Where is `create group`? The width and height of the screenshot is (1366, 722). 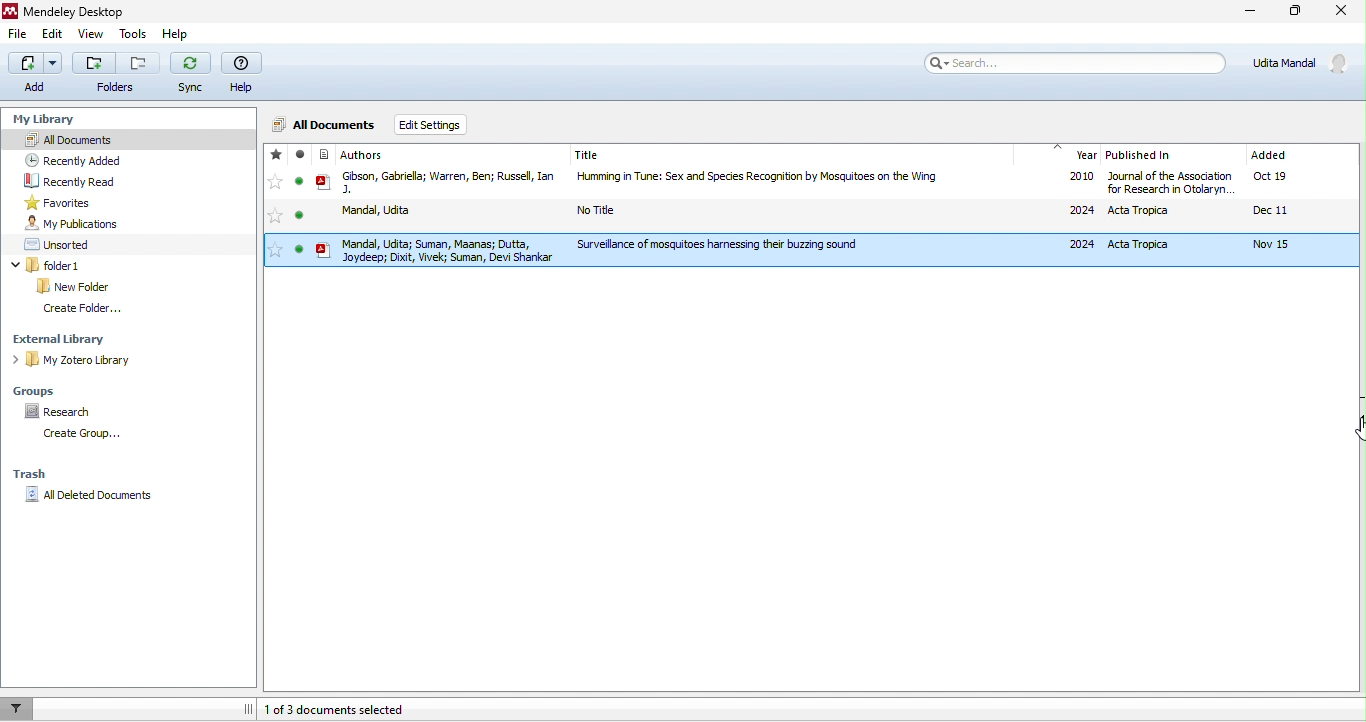 create group is located at coordinates (92, 435).